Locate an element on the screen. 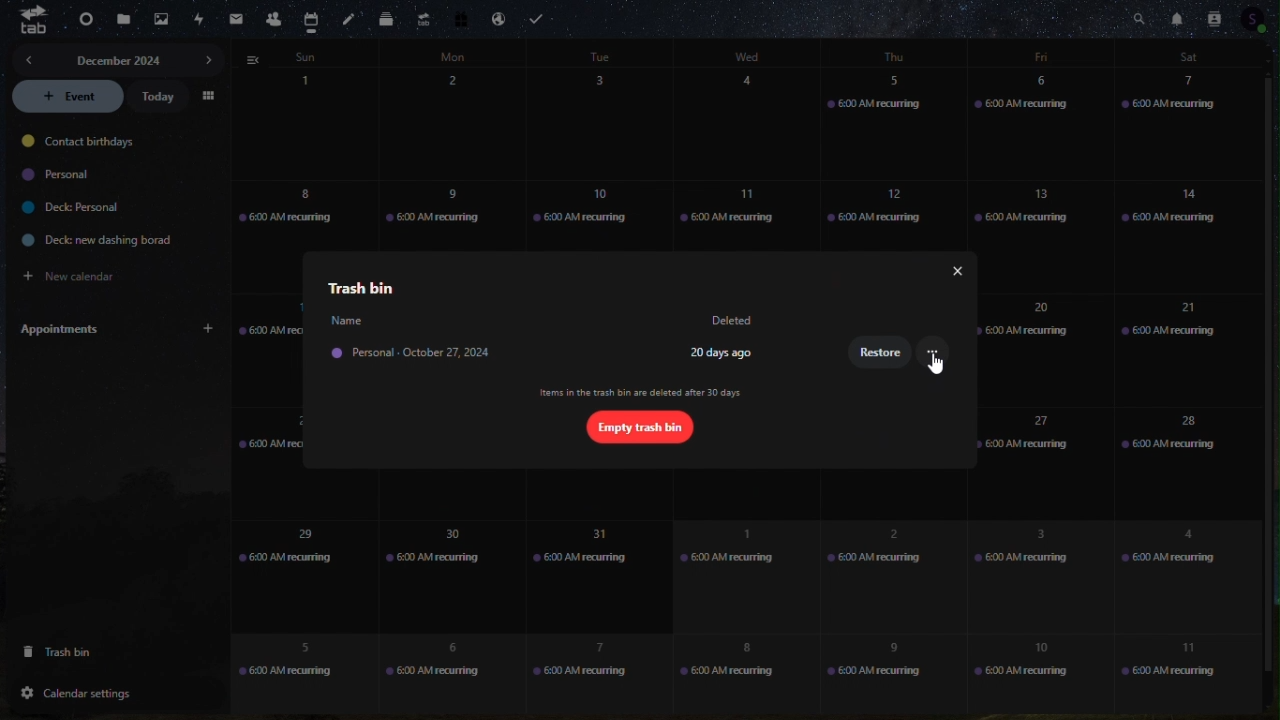 This screenshot has width=1280, height=720. 20 days ago is located at coordinates (723, 352).